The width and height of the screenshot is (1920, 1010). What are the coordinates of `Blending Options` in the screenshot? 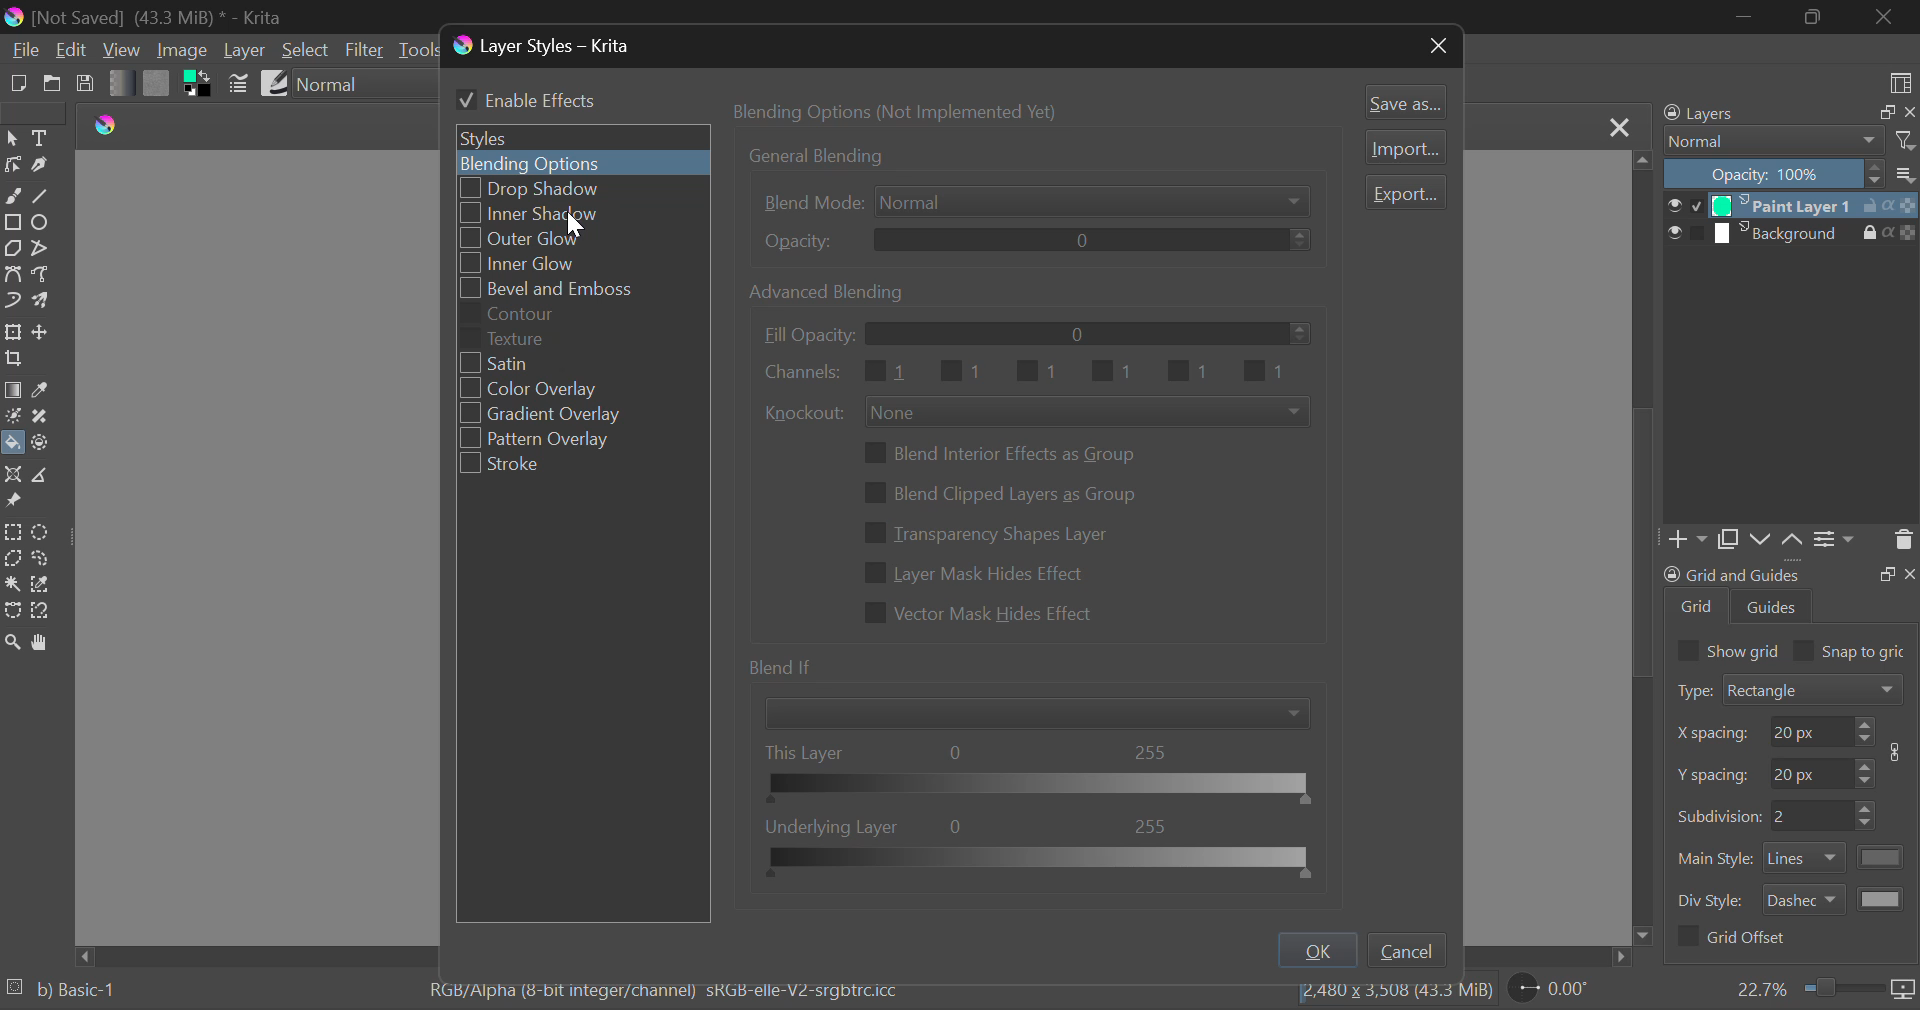 It's located at (578, 162).